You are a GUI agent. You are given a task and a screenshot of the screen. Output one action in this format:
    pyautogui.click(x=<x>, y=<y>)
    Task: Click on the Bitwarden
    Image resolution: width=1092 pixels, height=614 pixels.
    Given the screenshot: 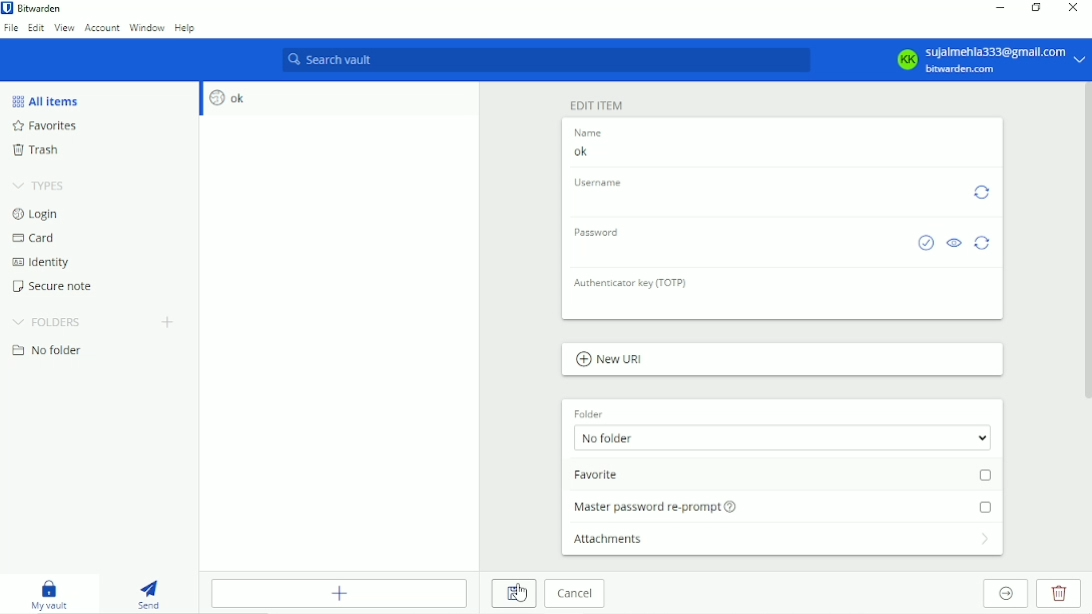 What is the action you would take?
    pyautogui.click(x=40, y=8)
    